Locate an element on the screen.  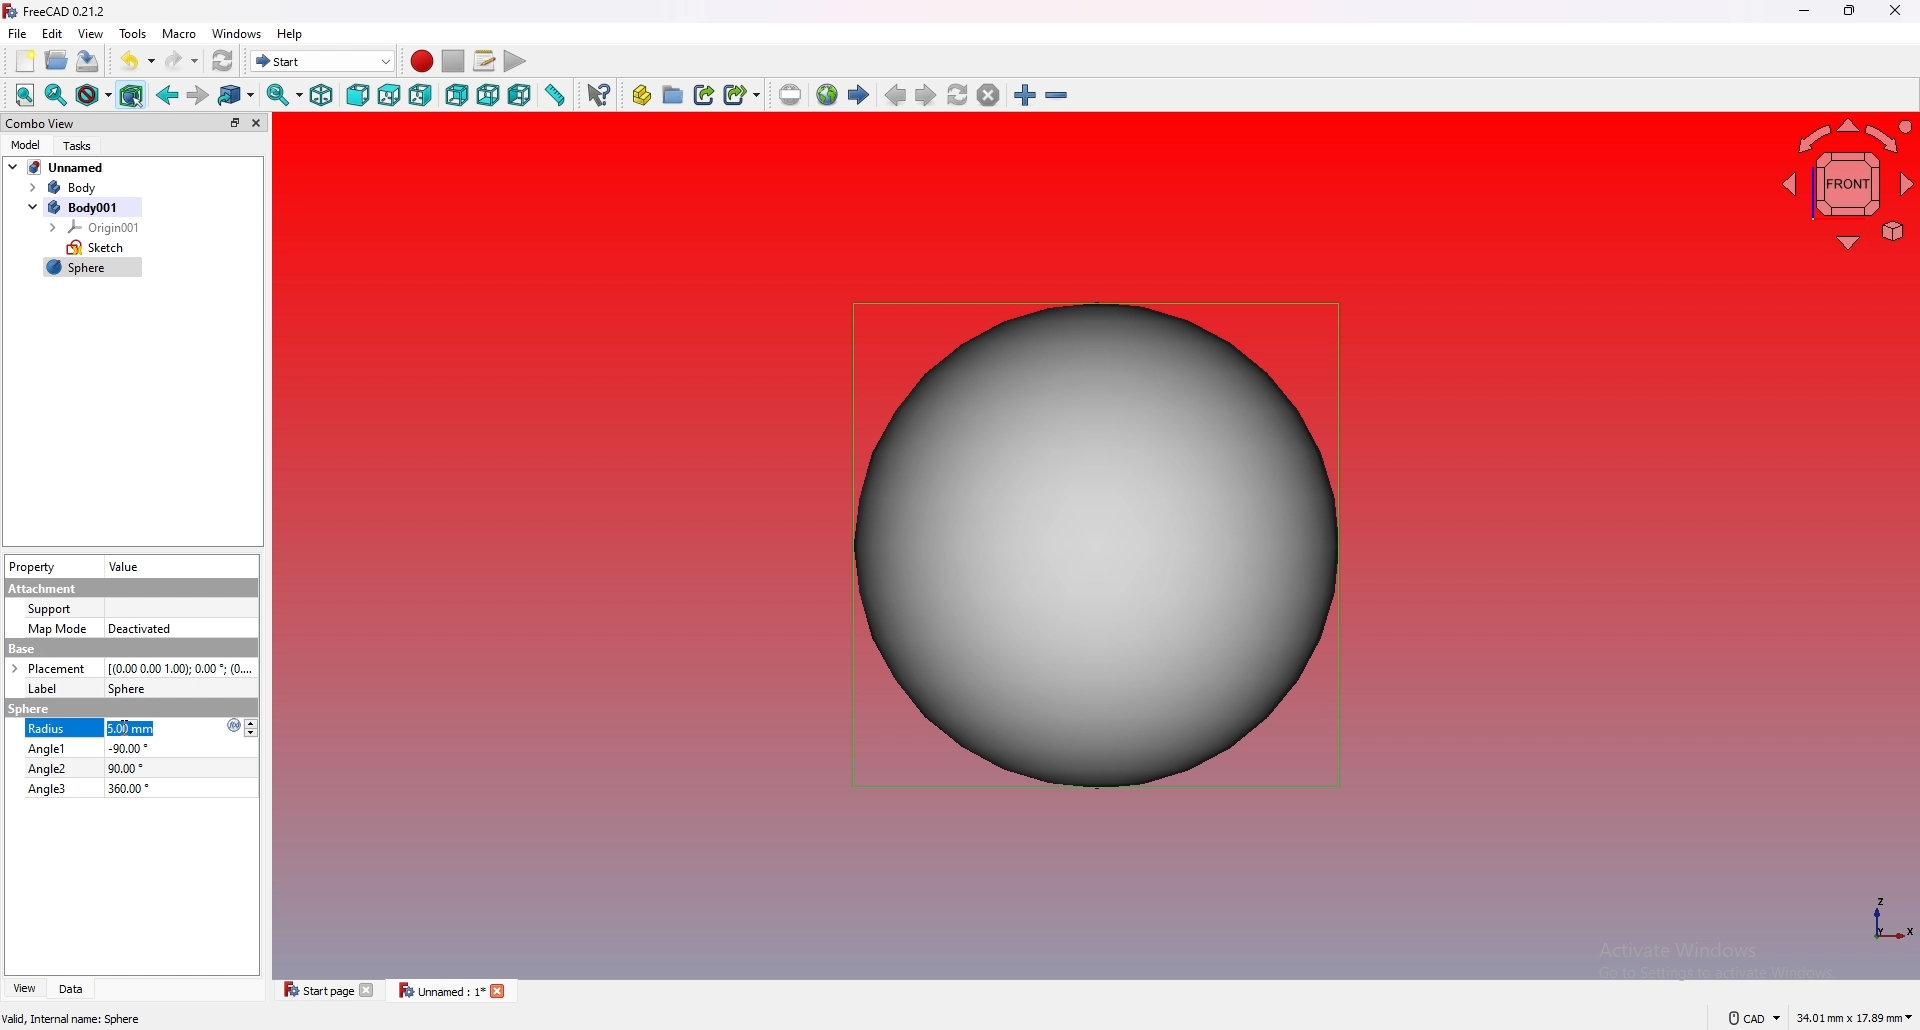
selection filter is located at coordinates (130, 96).